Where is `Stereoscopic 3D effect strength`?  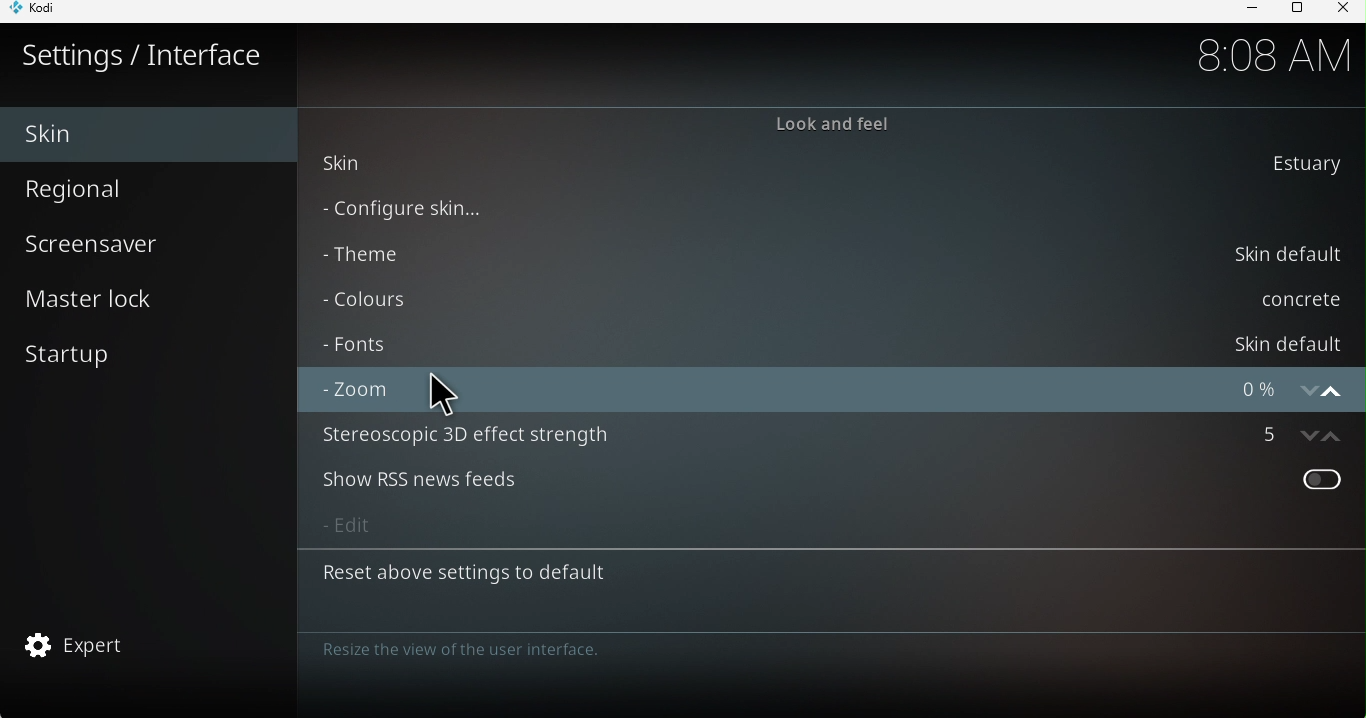 Stereoscopic 3D effect strength is located at coordinates (827, 438).